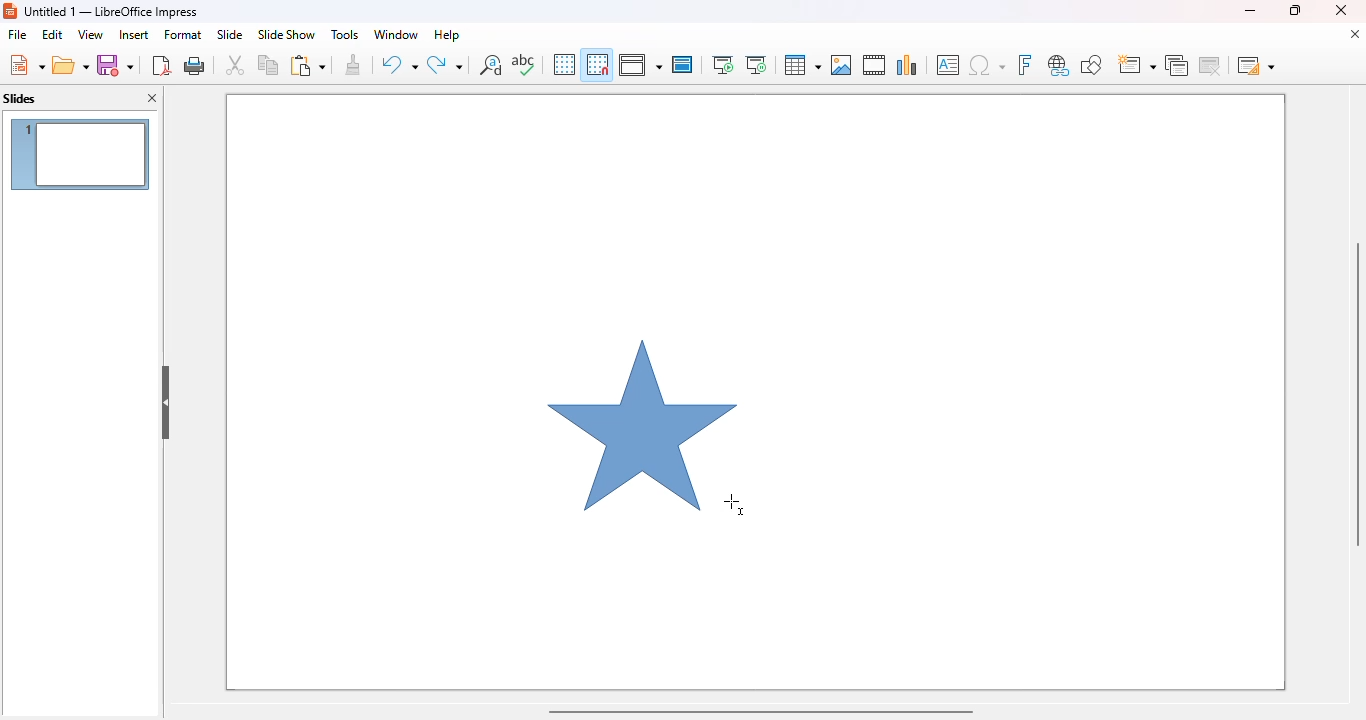 This screenshot has height=720, width=1366. Describe the element at coordinates (948, 65) in the screenshot. I see `insert text box` at that location.